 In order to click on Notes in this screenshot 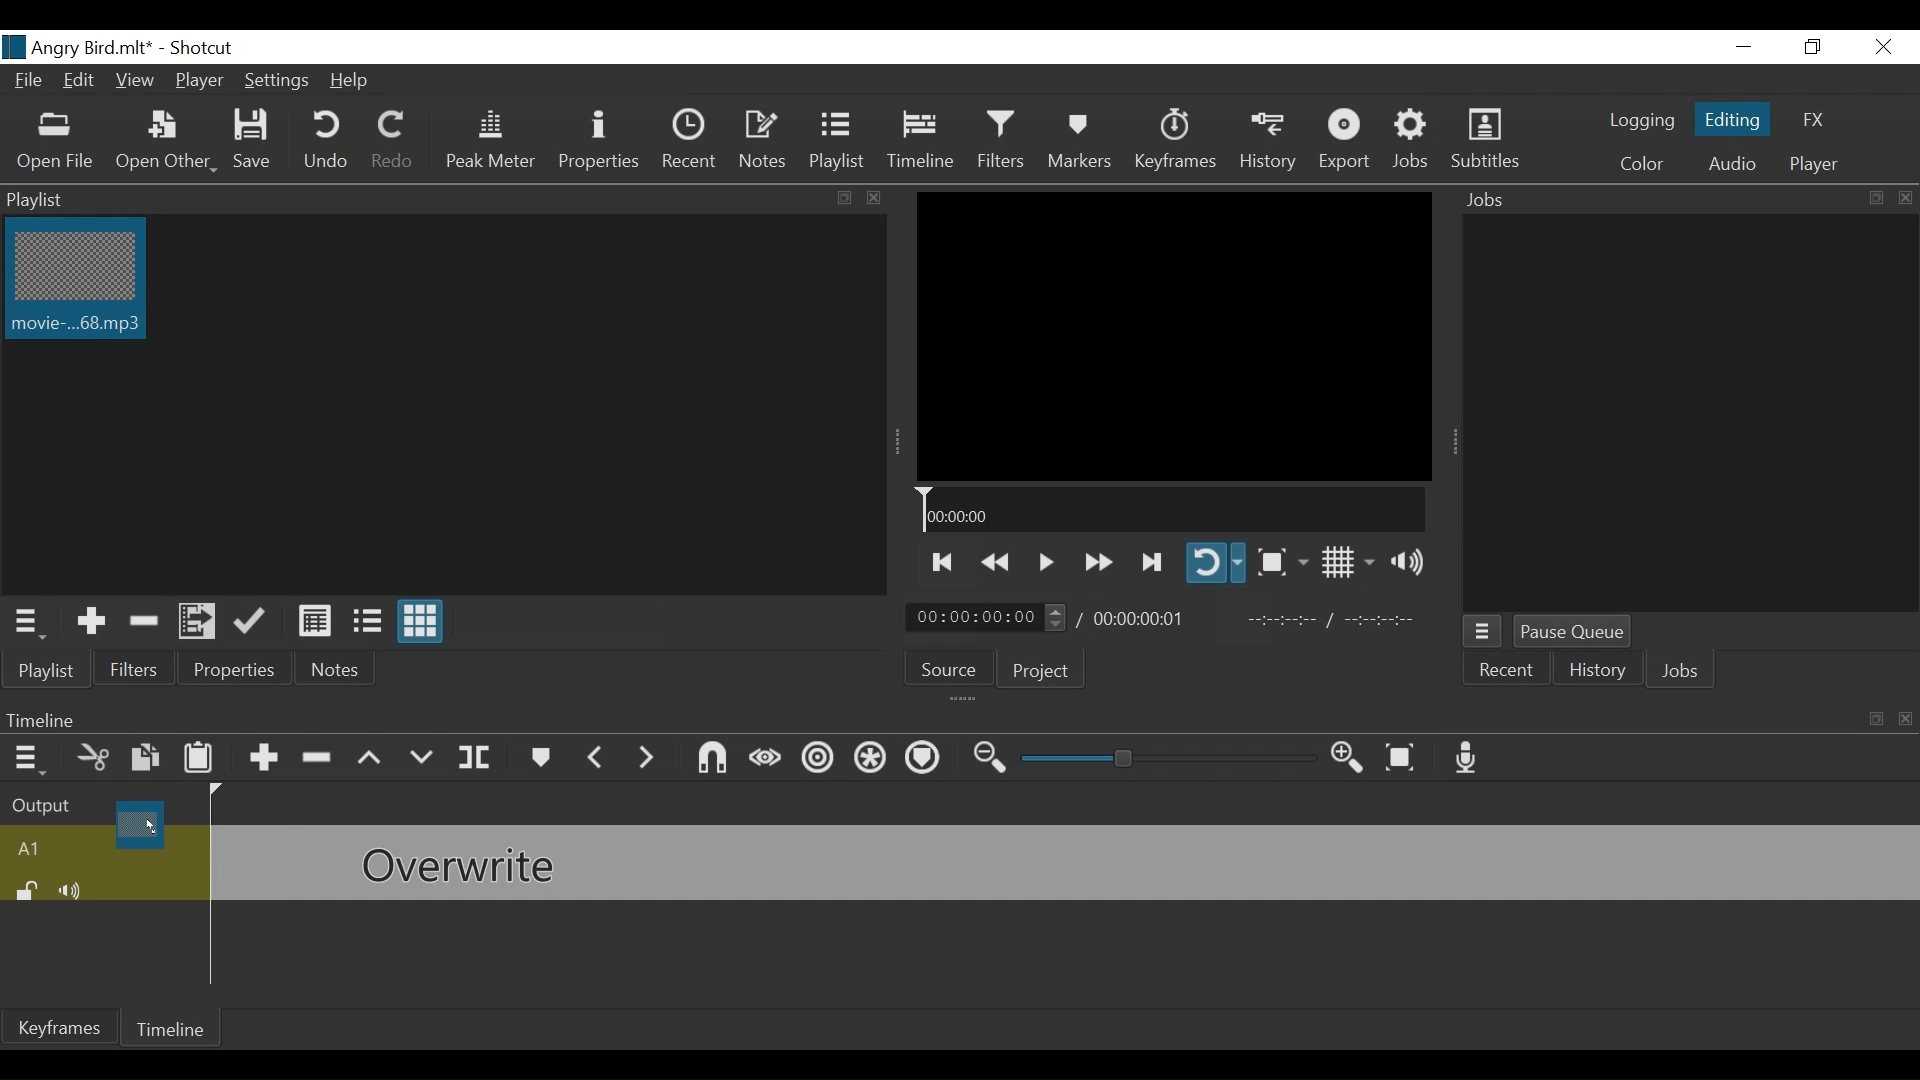, I will do `click(765, 140)`.